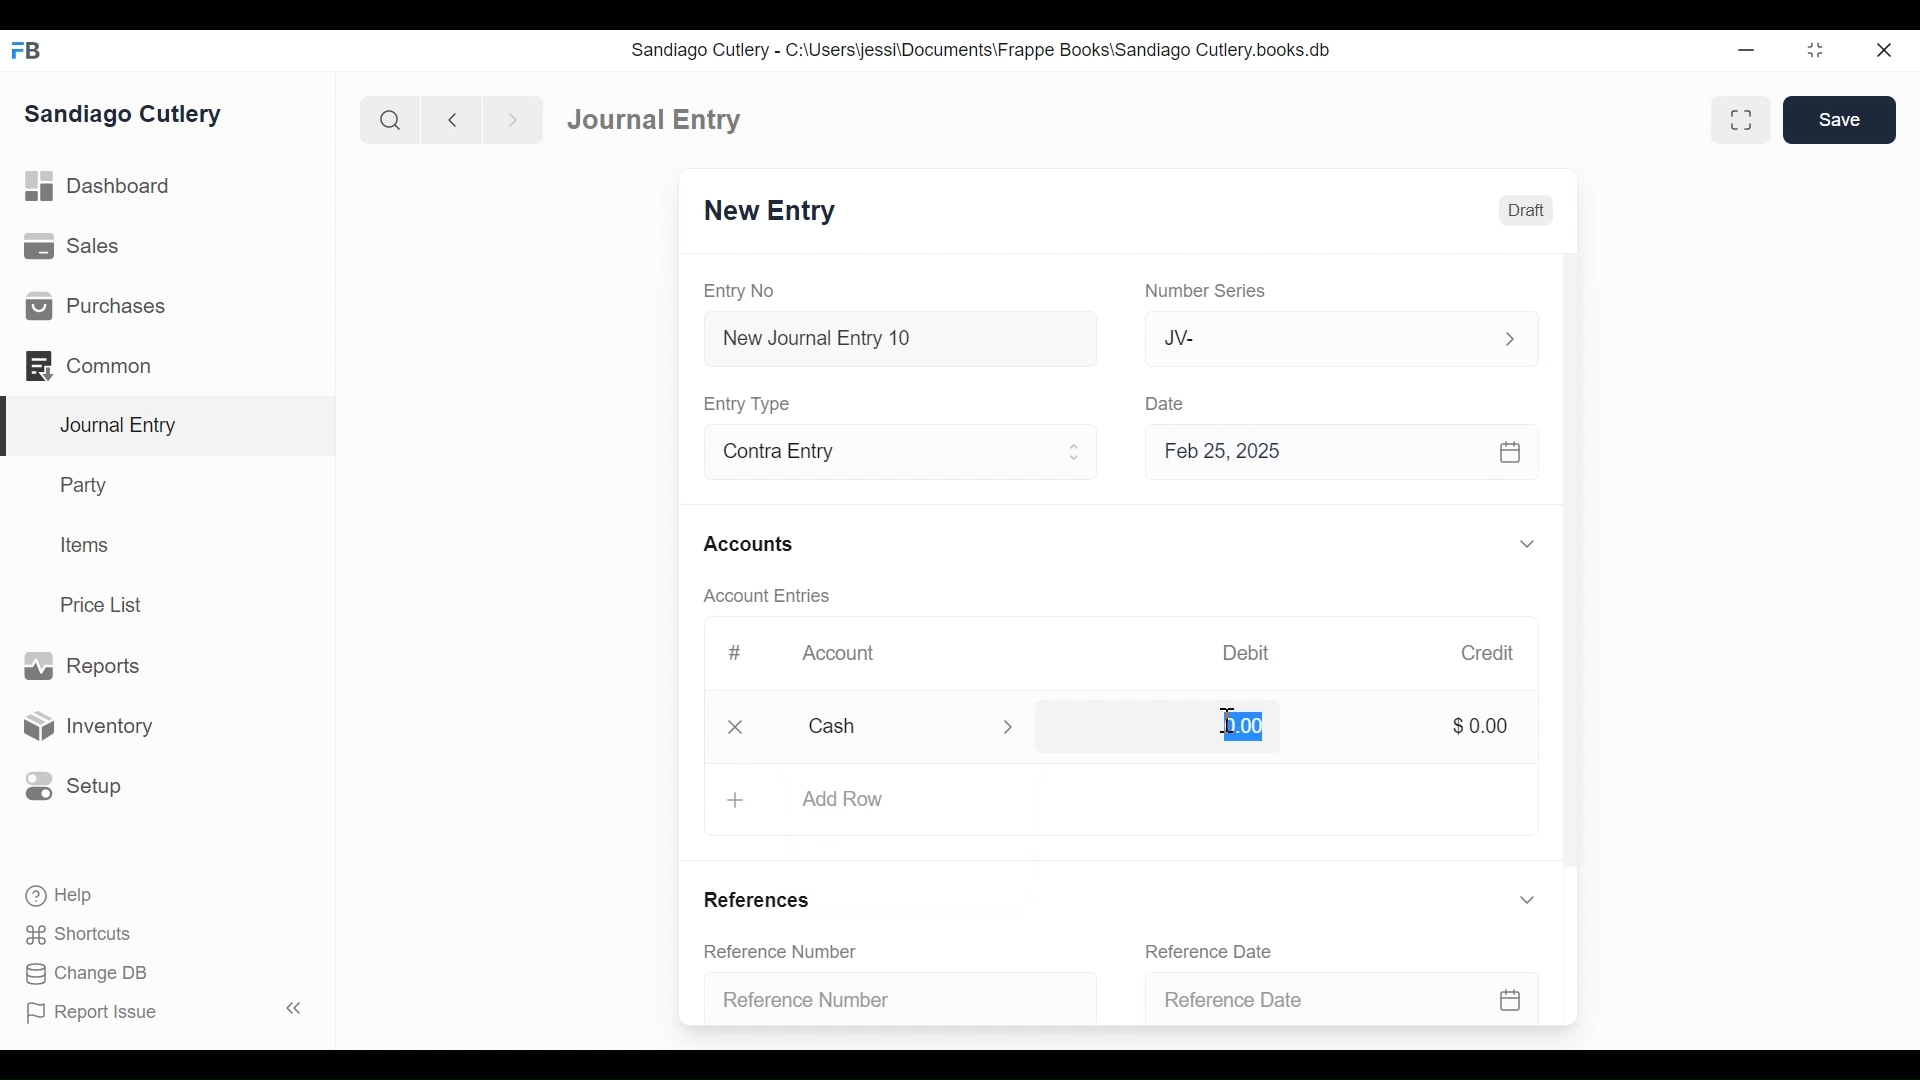 This screenshot has width=1920, height=1080. I want to click on Vertical Scroll bar, so click(1575, 572).